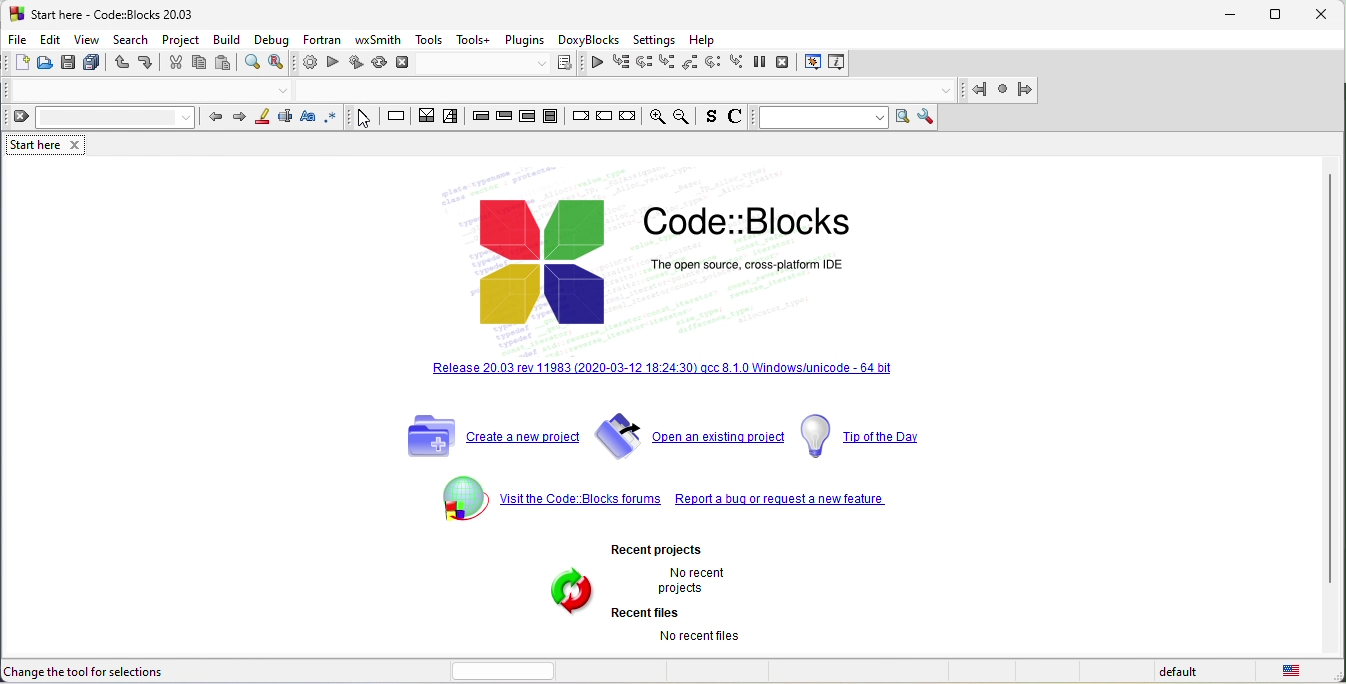 The width and height of the screenshot is (1346, 684). I want to click on return, so click(629, 118).